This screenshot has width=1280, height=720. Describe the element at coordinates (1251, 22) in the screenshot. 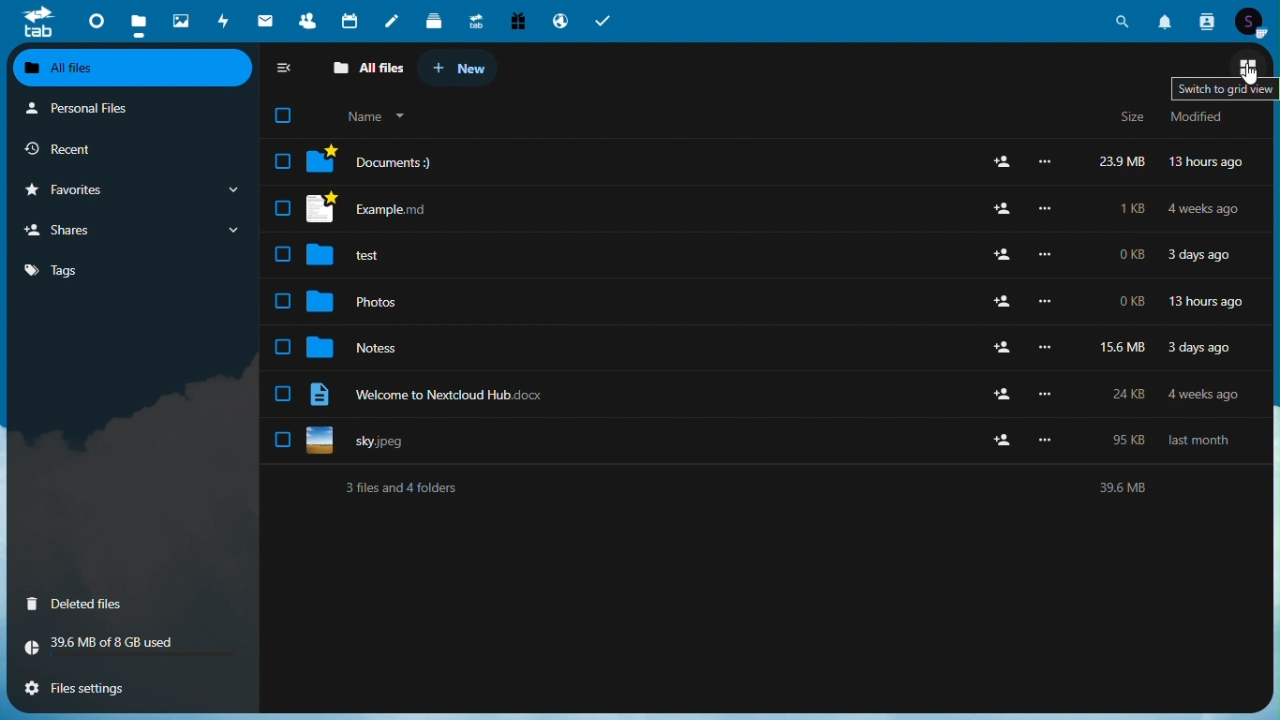

I see `Account icon` at that location.